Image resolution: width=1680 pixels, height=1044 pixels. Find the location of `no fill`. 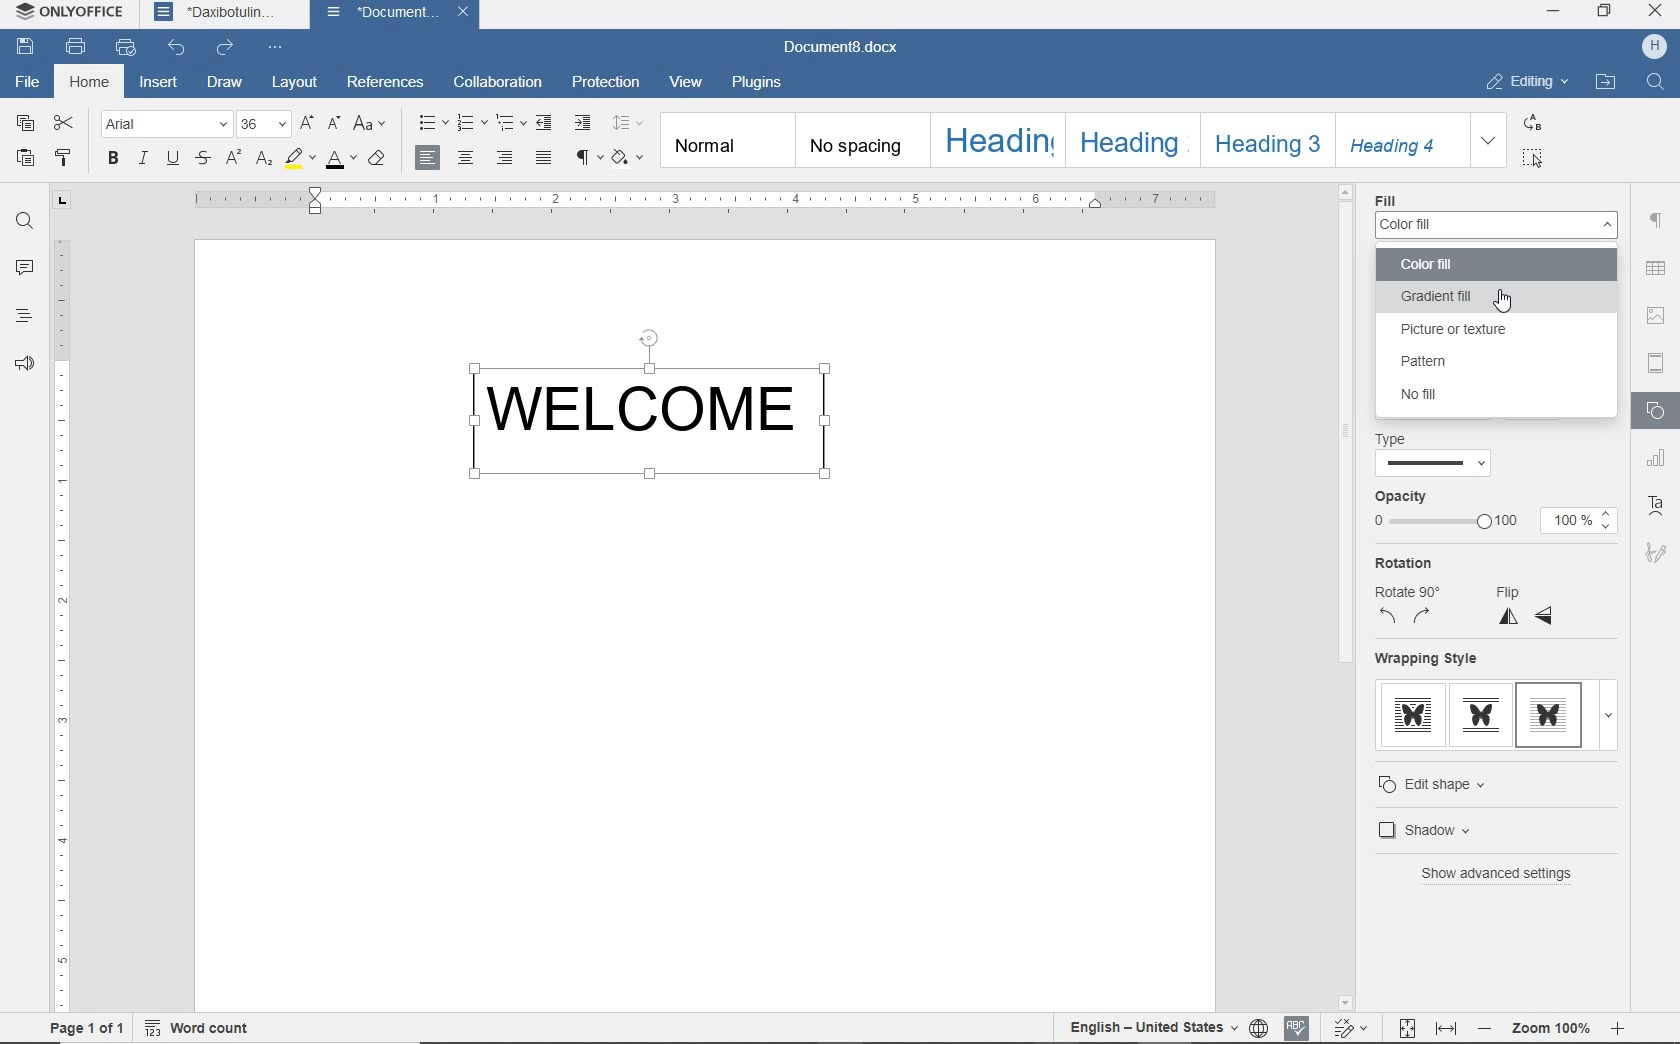

no fill is located at coordinates (1433, 394).